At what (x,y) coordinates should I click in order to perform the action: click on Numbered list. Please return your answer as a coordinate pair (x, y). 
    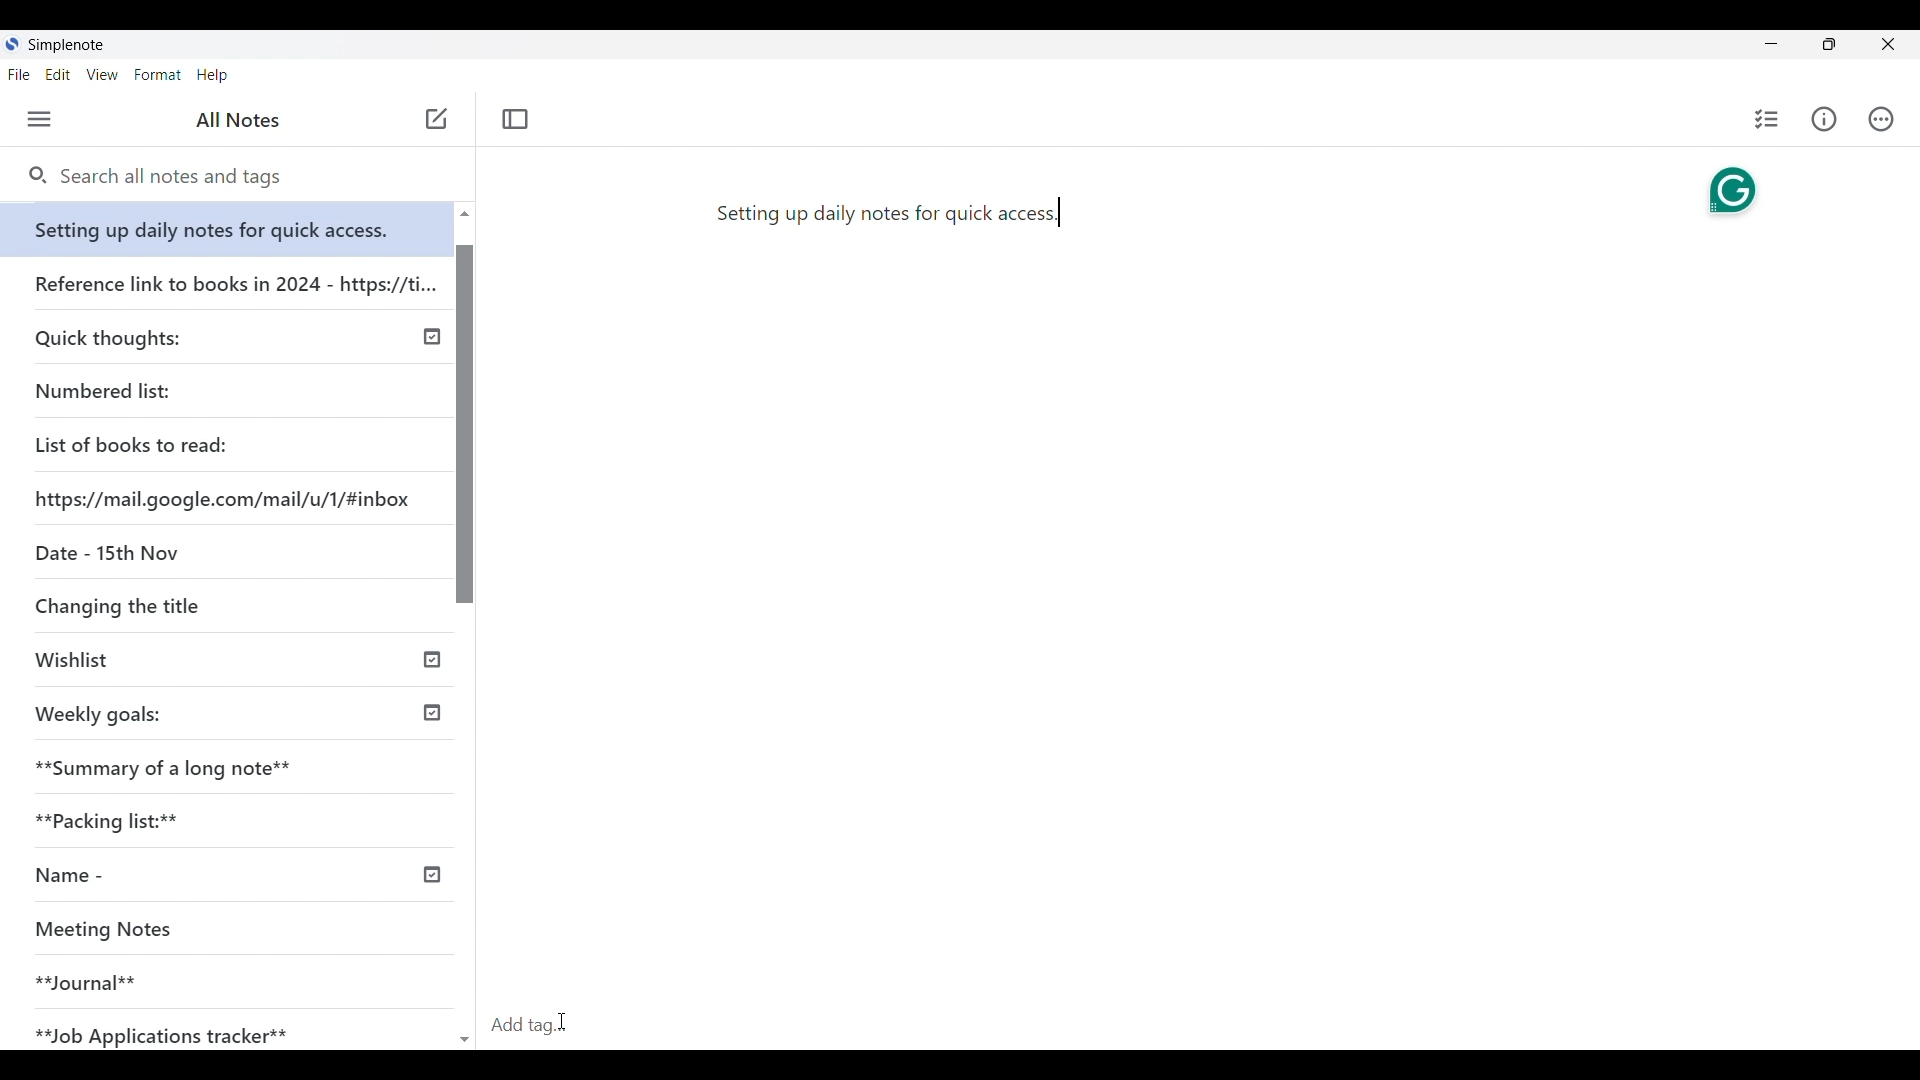
    Looking at the image, I should click on (160, 387).